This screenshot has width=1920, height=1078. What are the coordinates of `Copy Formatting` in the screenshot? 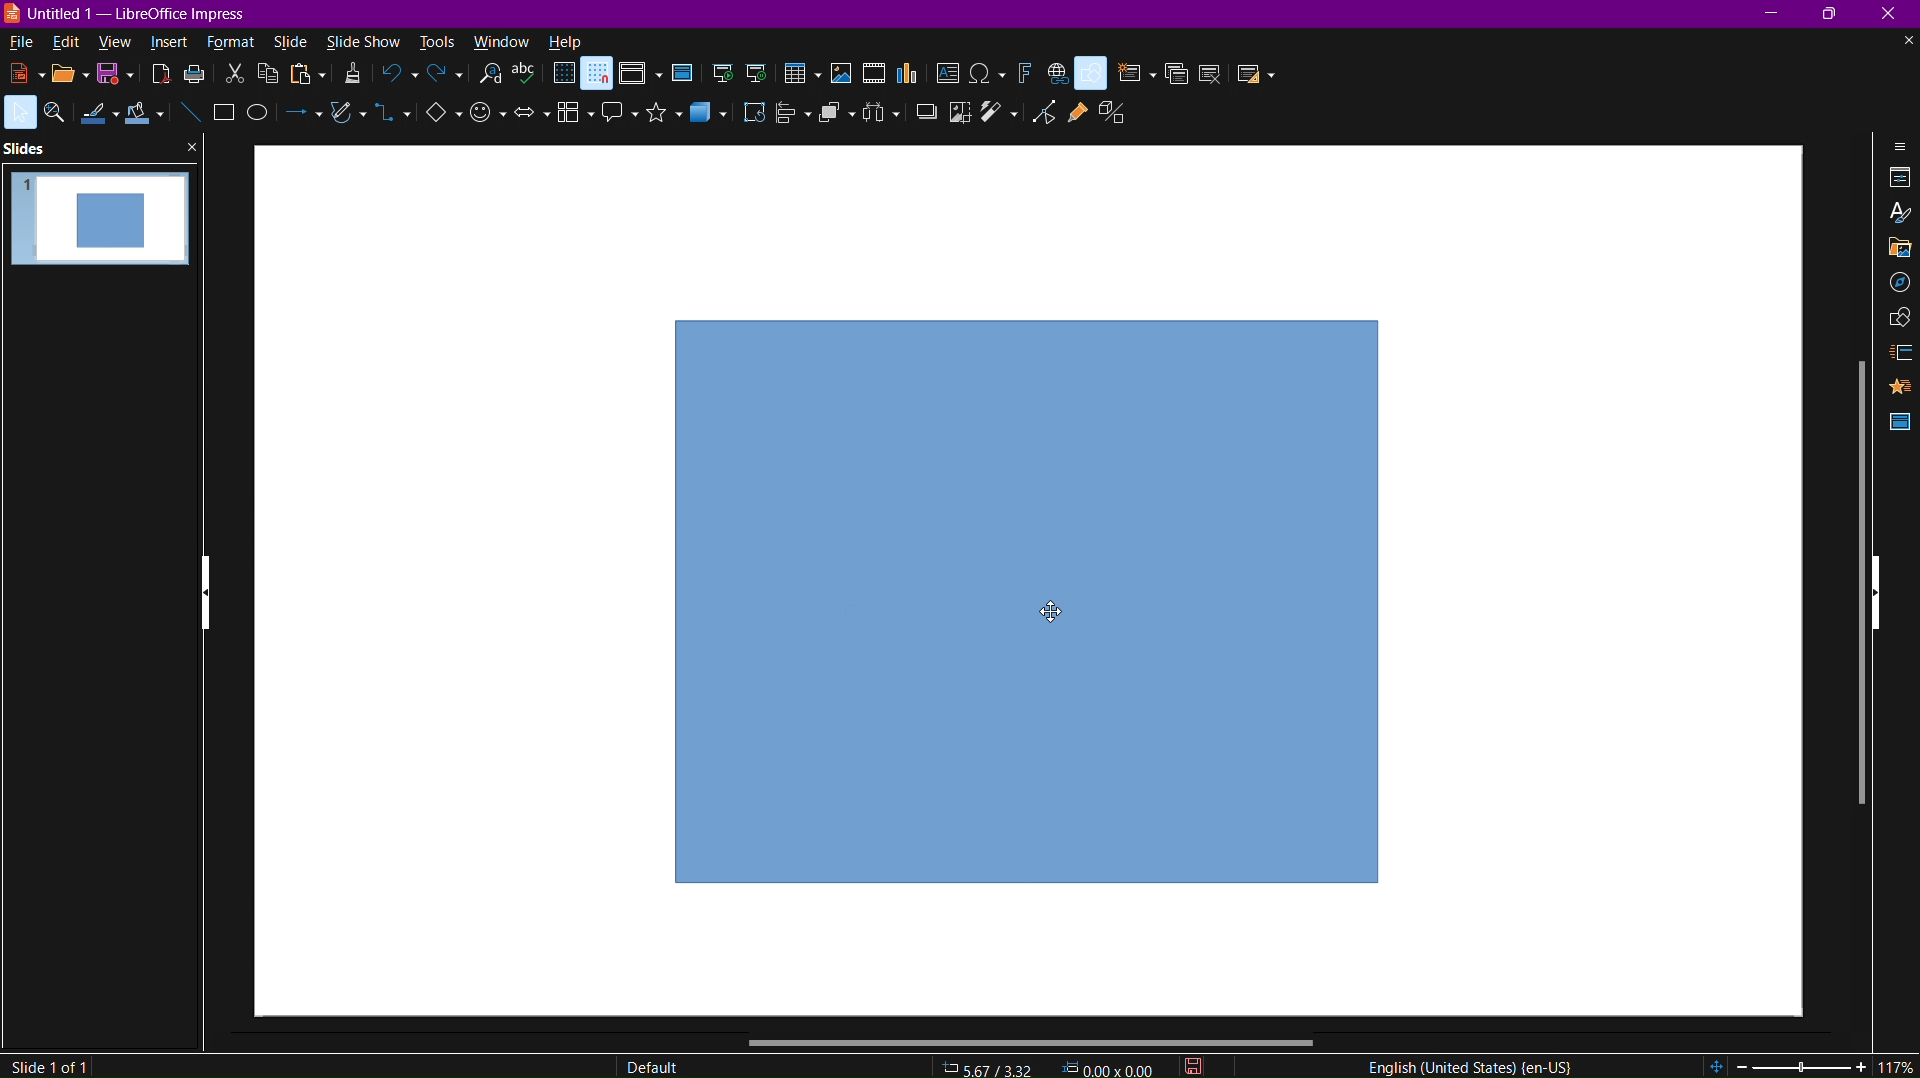 It's located at (352, 78).